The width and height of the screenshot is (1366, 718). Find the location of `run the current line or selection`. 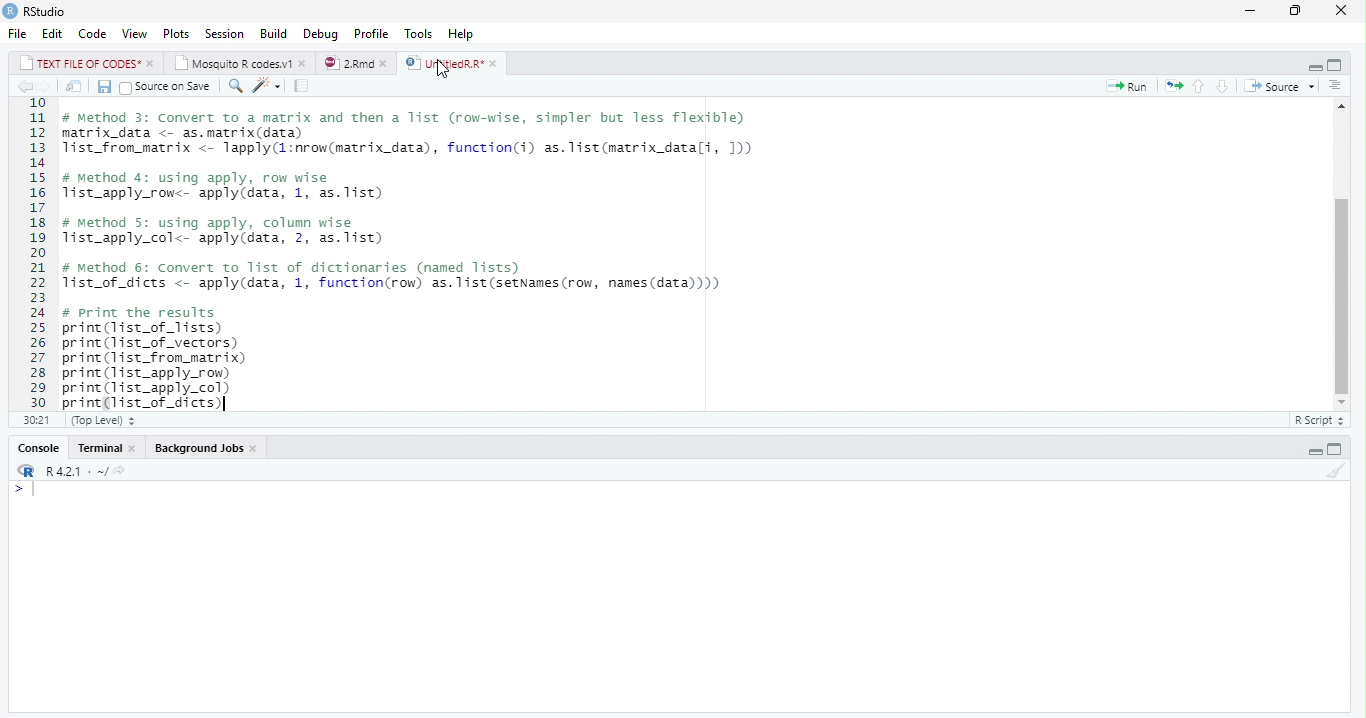

run the current line or selection is located at coordinates (1126, 86).